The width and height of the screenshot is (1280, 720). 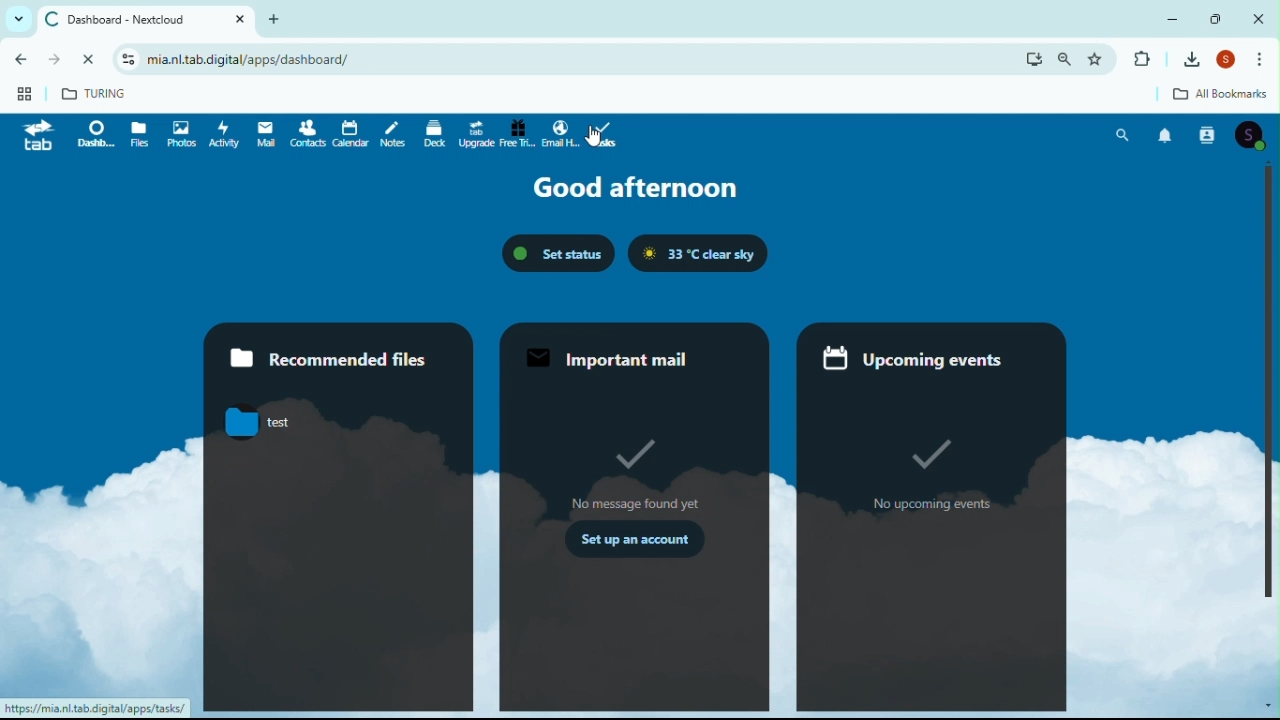 I want to click on Scrollbar, so click(x=1272, y=379).